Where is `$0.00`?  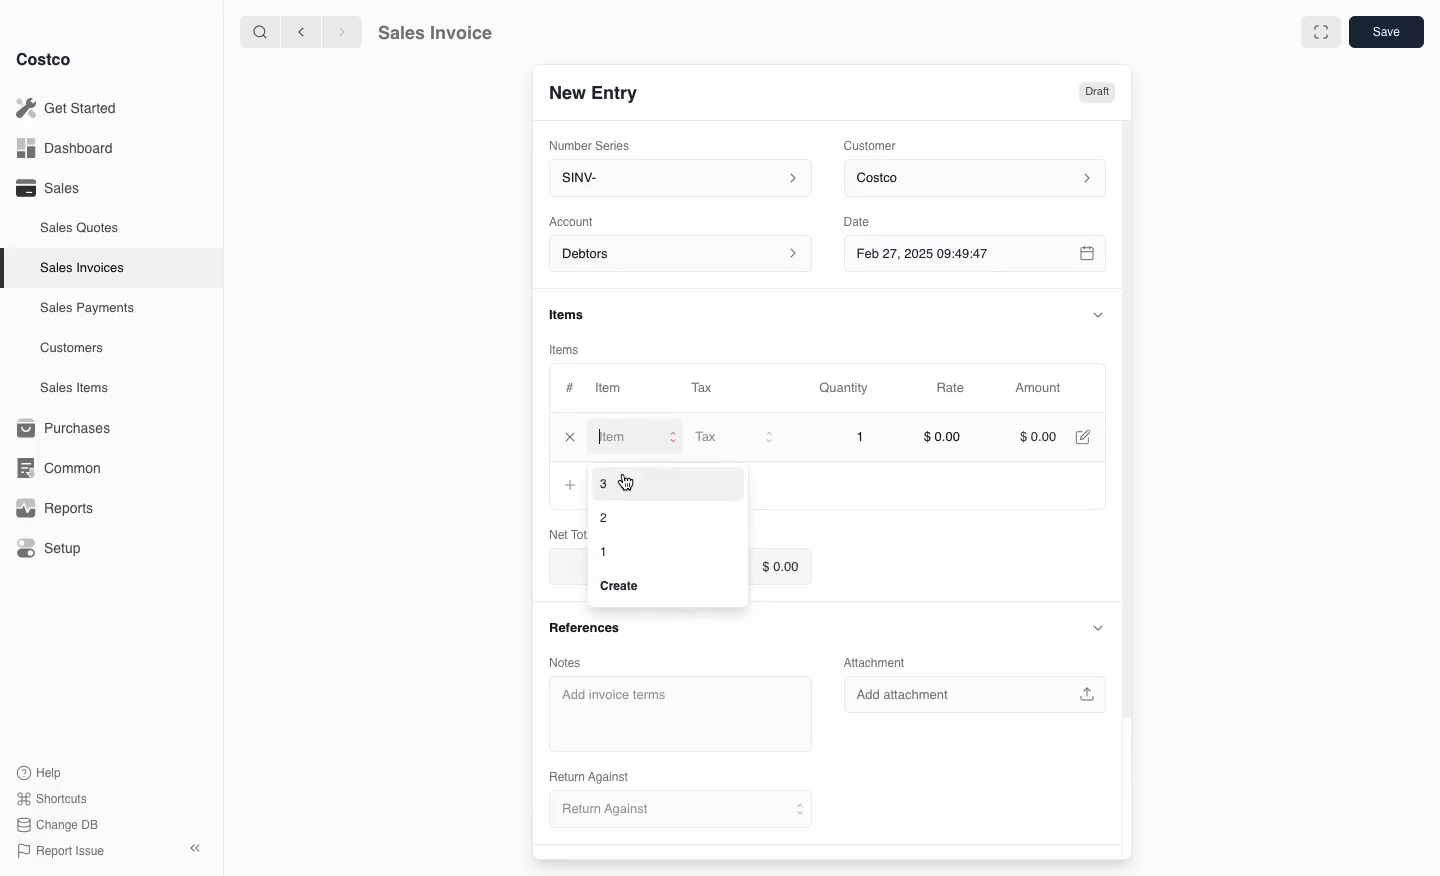 $0.00 is located at coordinates (943, 439).